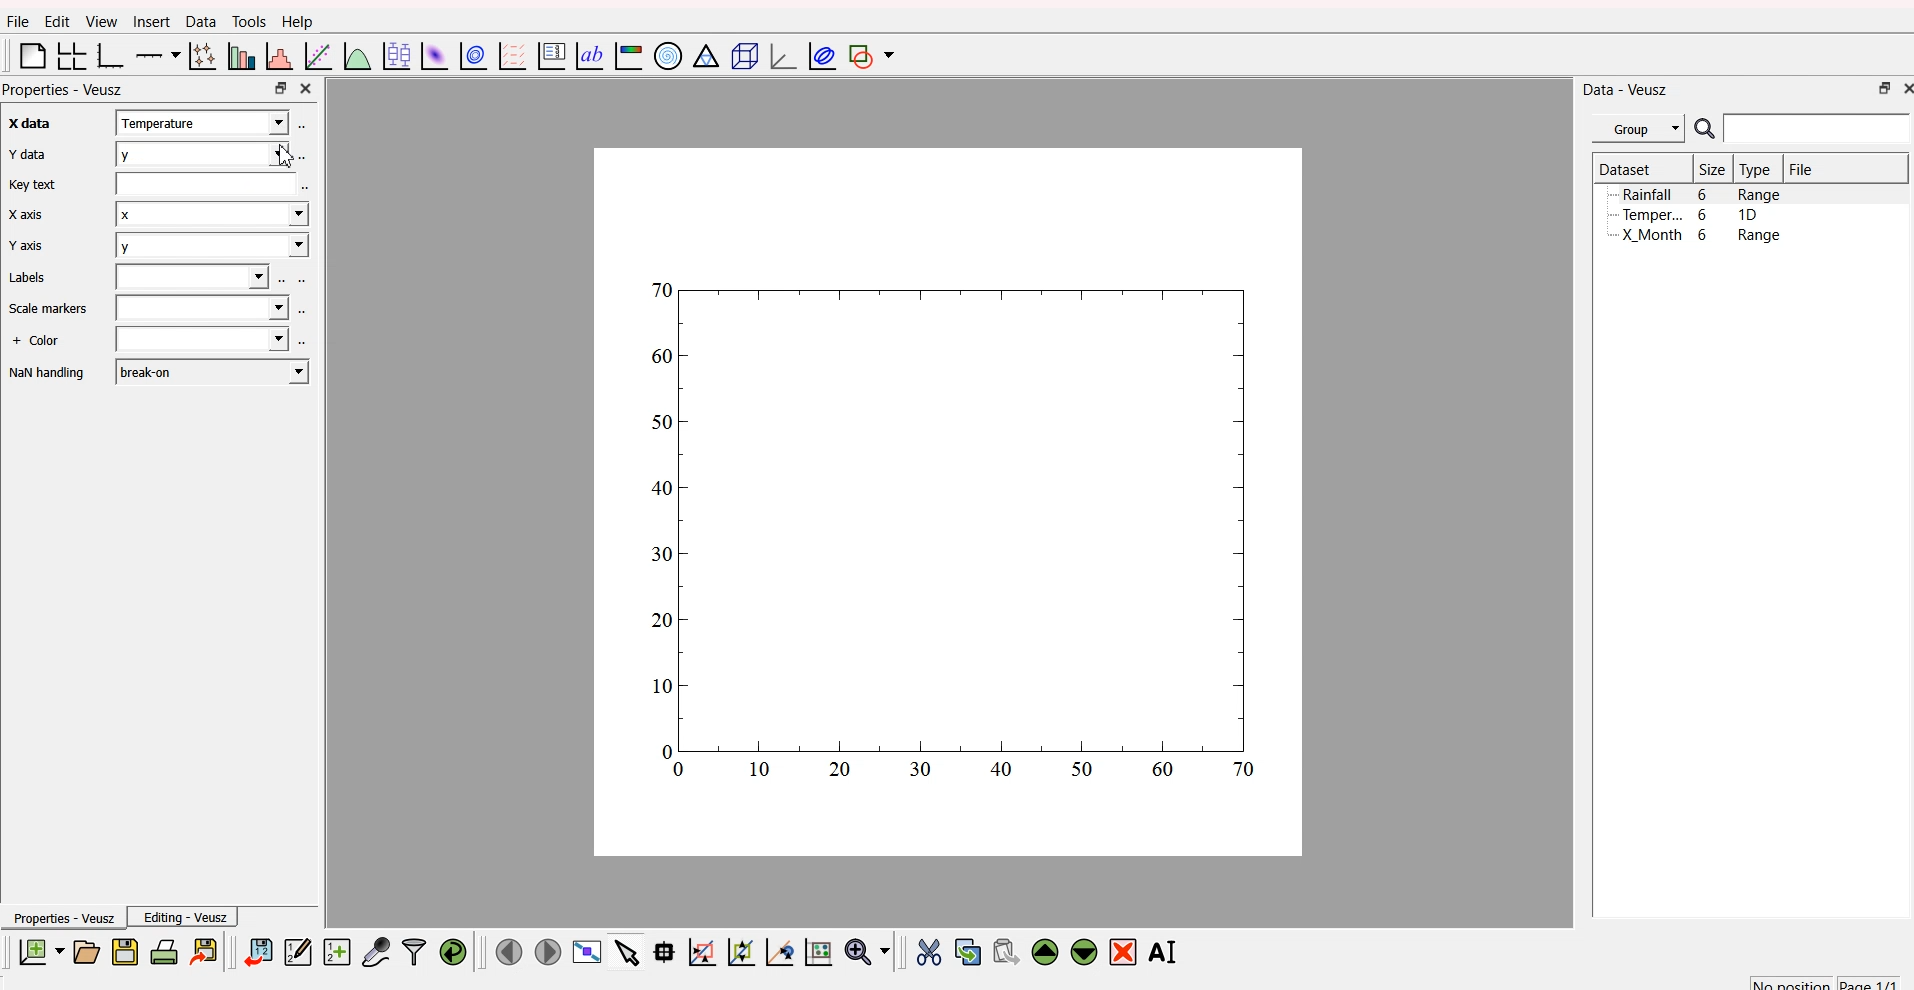 The height and width of the screenshot is (990, 1914). What do you see at coordinates (396, 54) in the screenshot?
I see `plot box plots` at bounding box center [396, 54].